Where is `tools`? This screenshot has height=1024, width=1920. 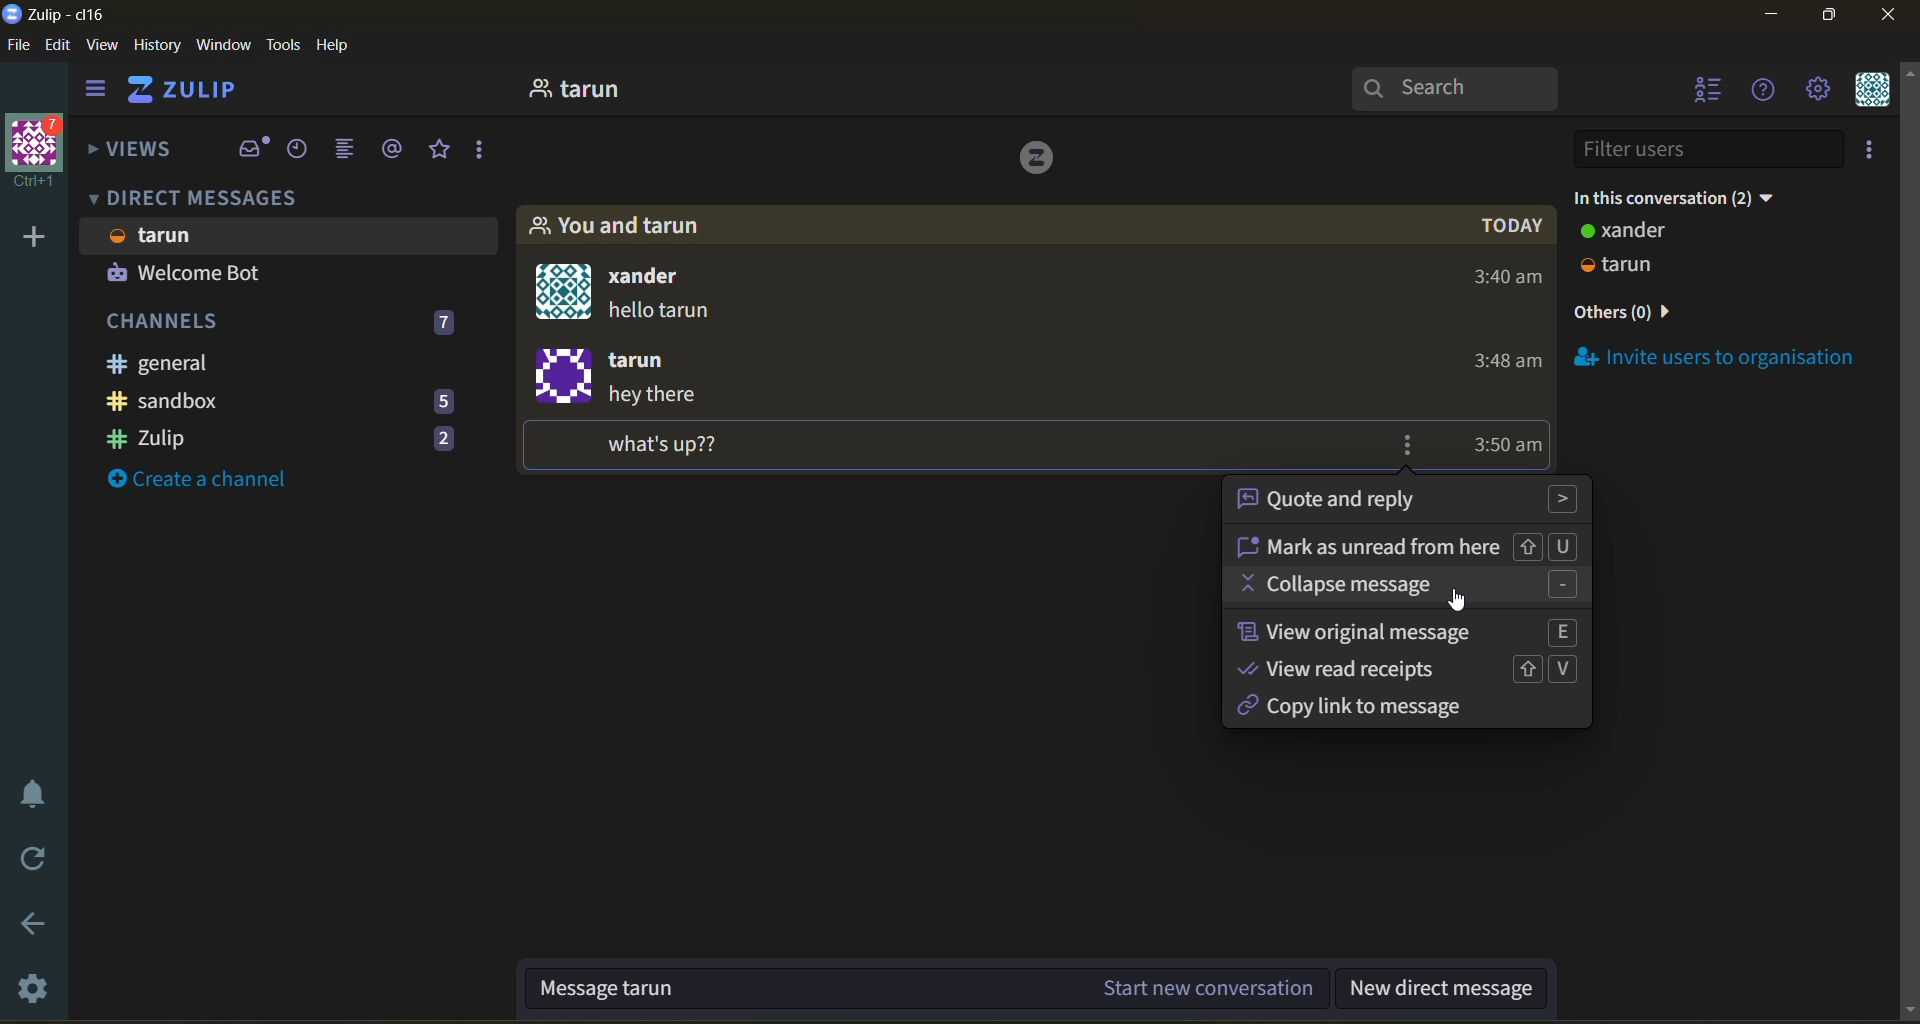
tools is located at coordinates (283, 45).